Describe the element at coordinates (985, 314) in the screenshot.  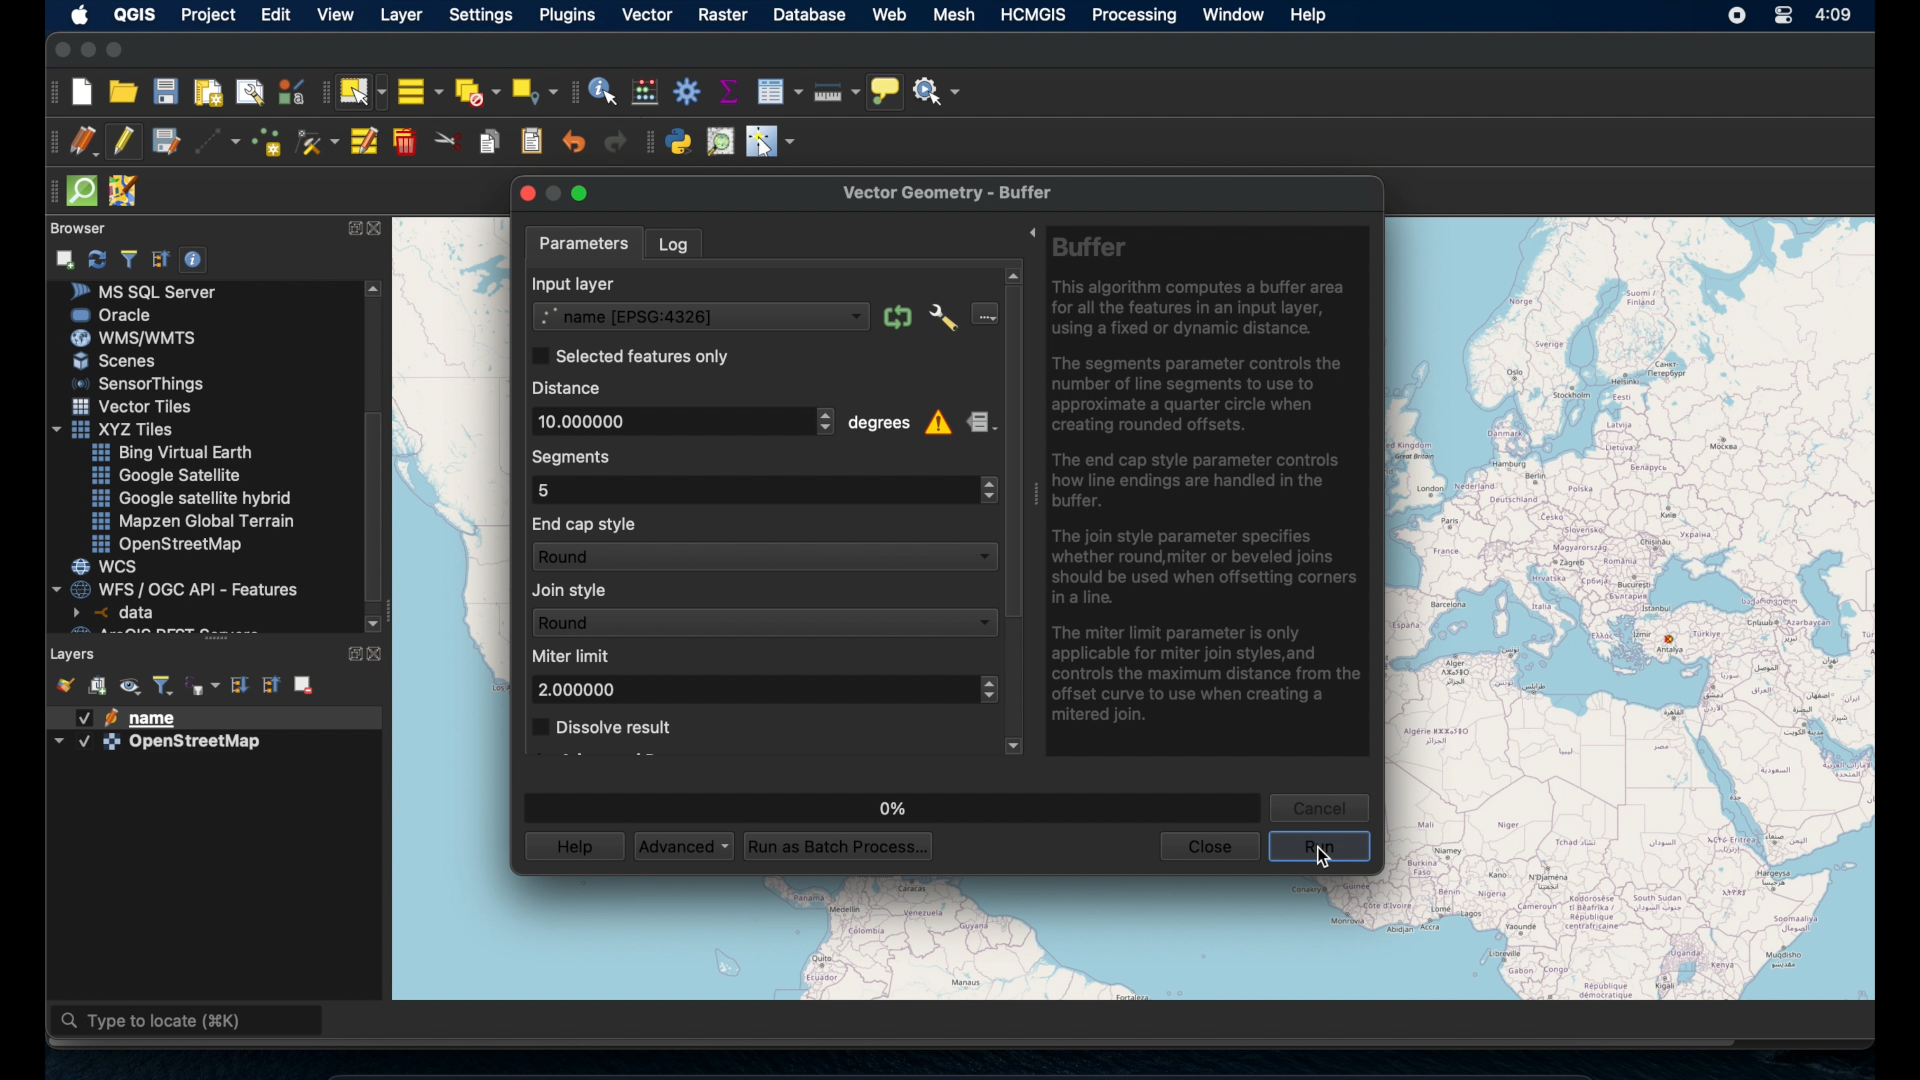
I see `select input` at that location.